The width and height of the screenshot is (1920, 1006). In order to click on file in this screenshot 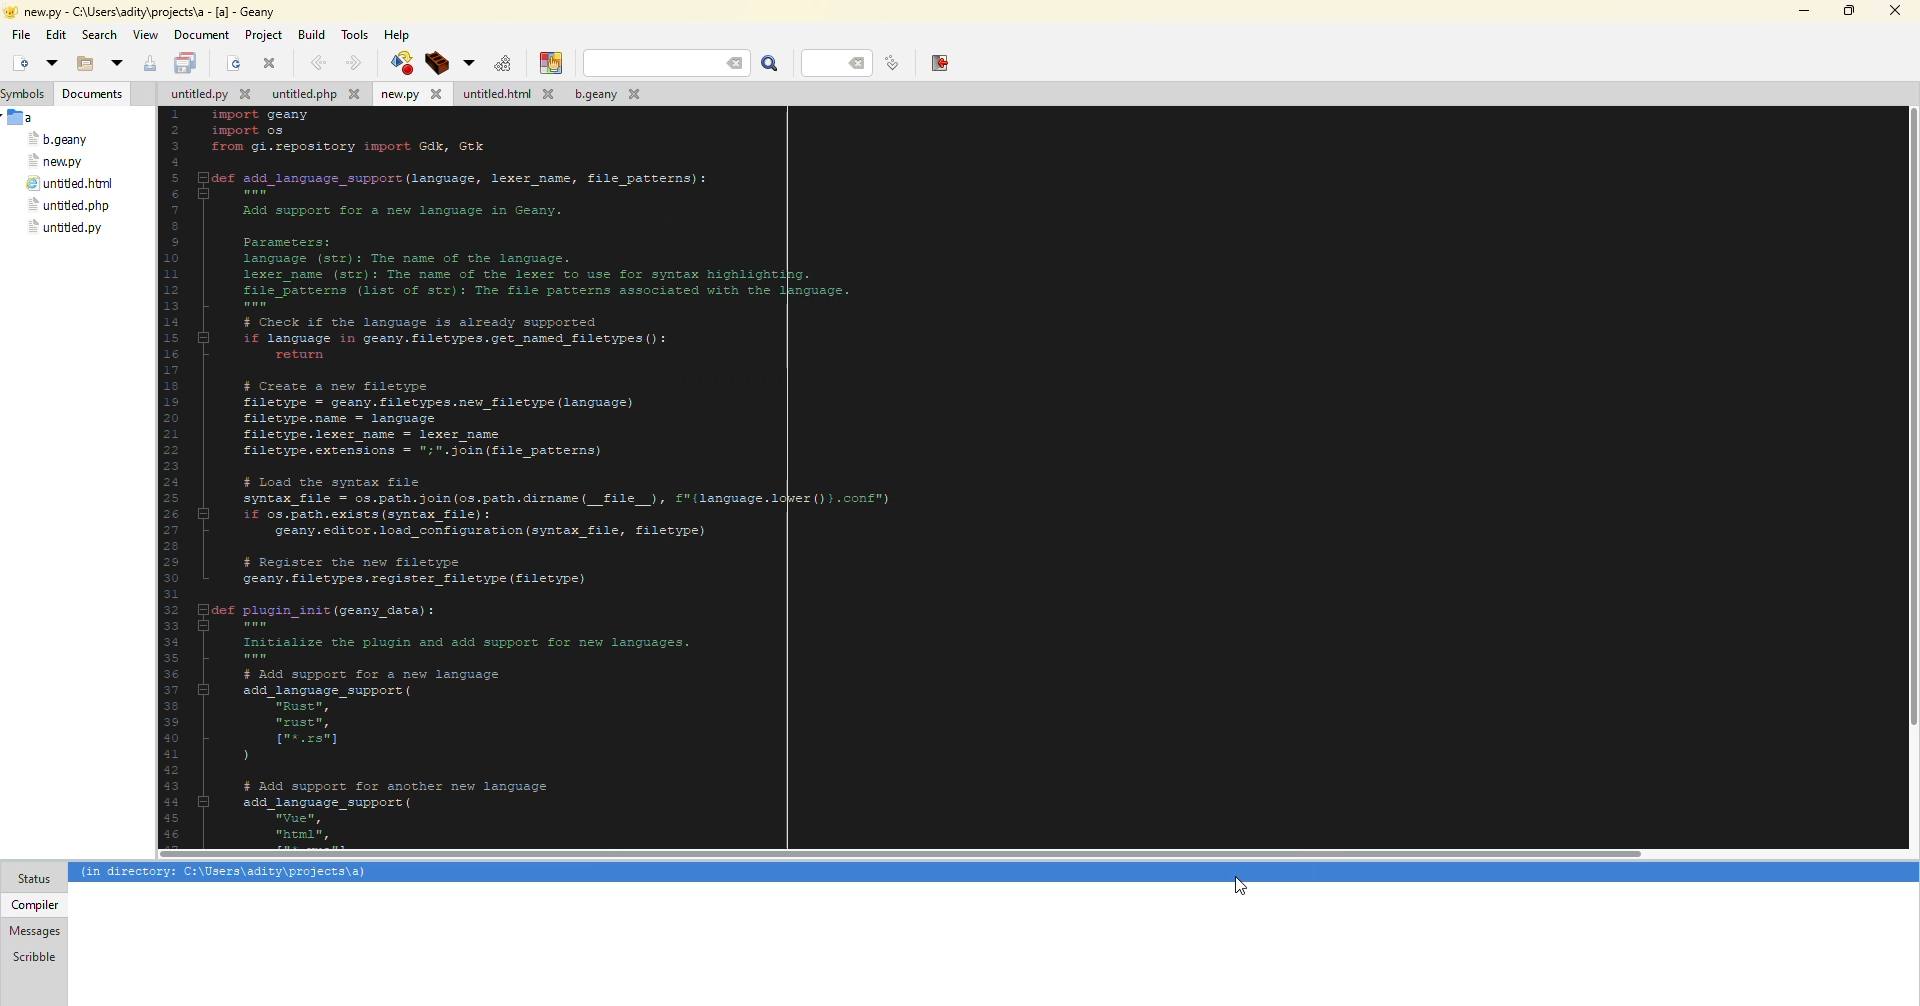, I will do `click(70, 185)`.